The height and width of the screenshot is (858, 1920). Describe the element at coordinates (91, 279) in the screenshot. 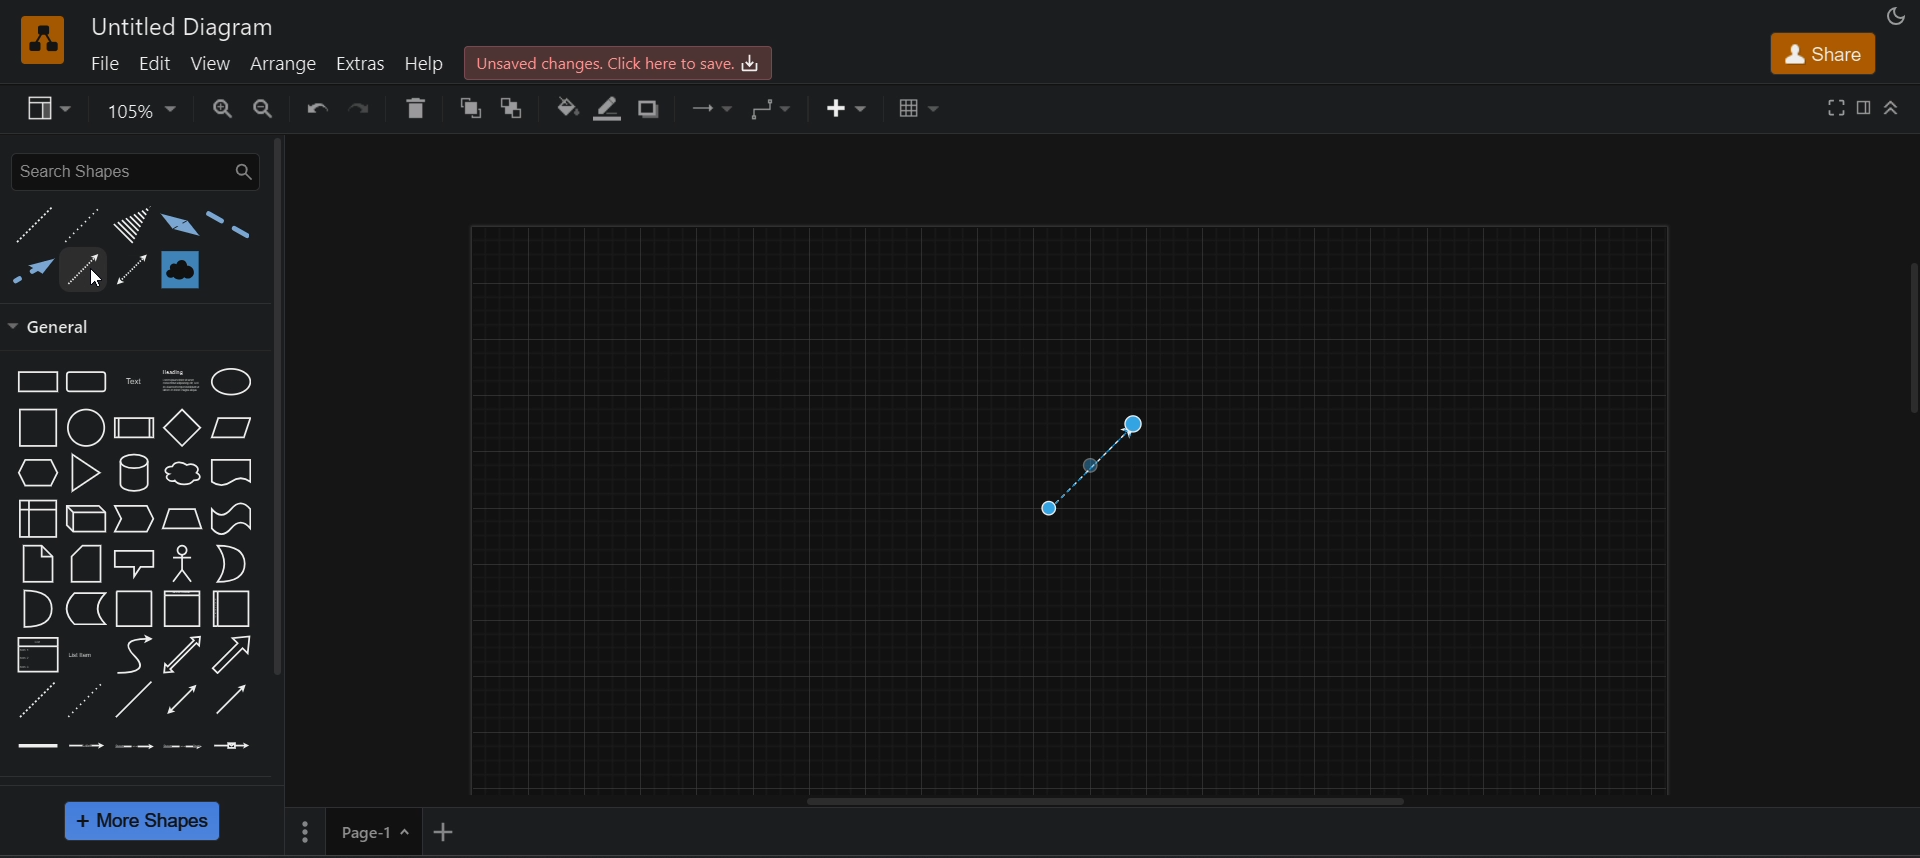

I see `cursor` at that location.